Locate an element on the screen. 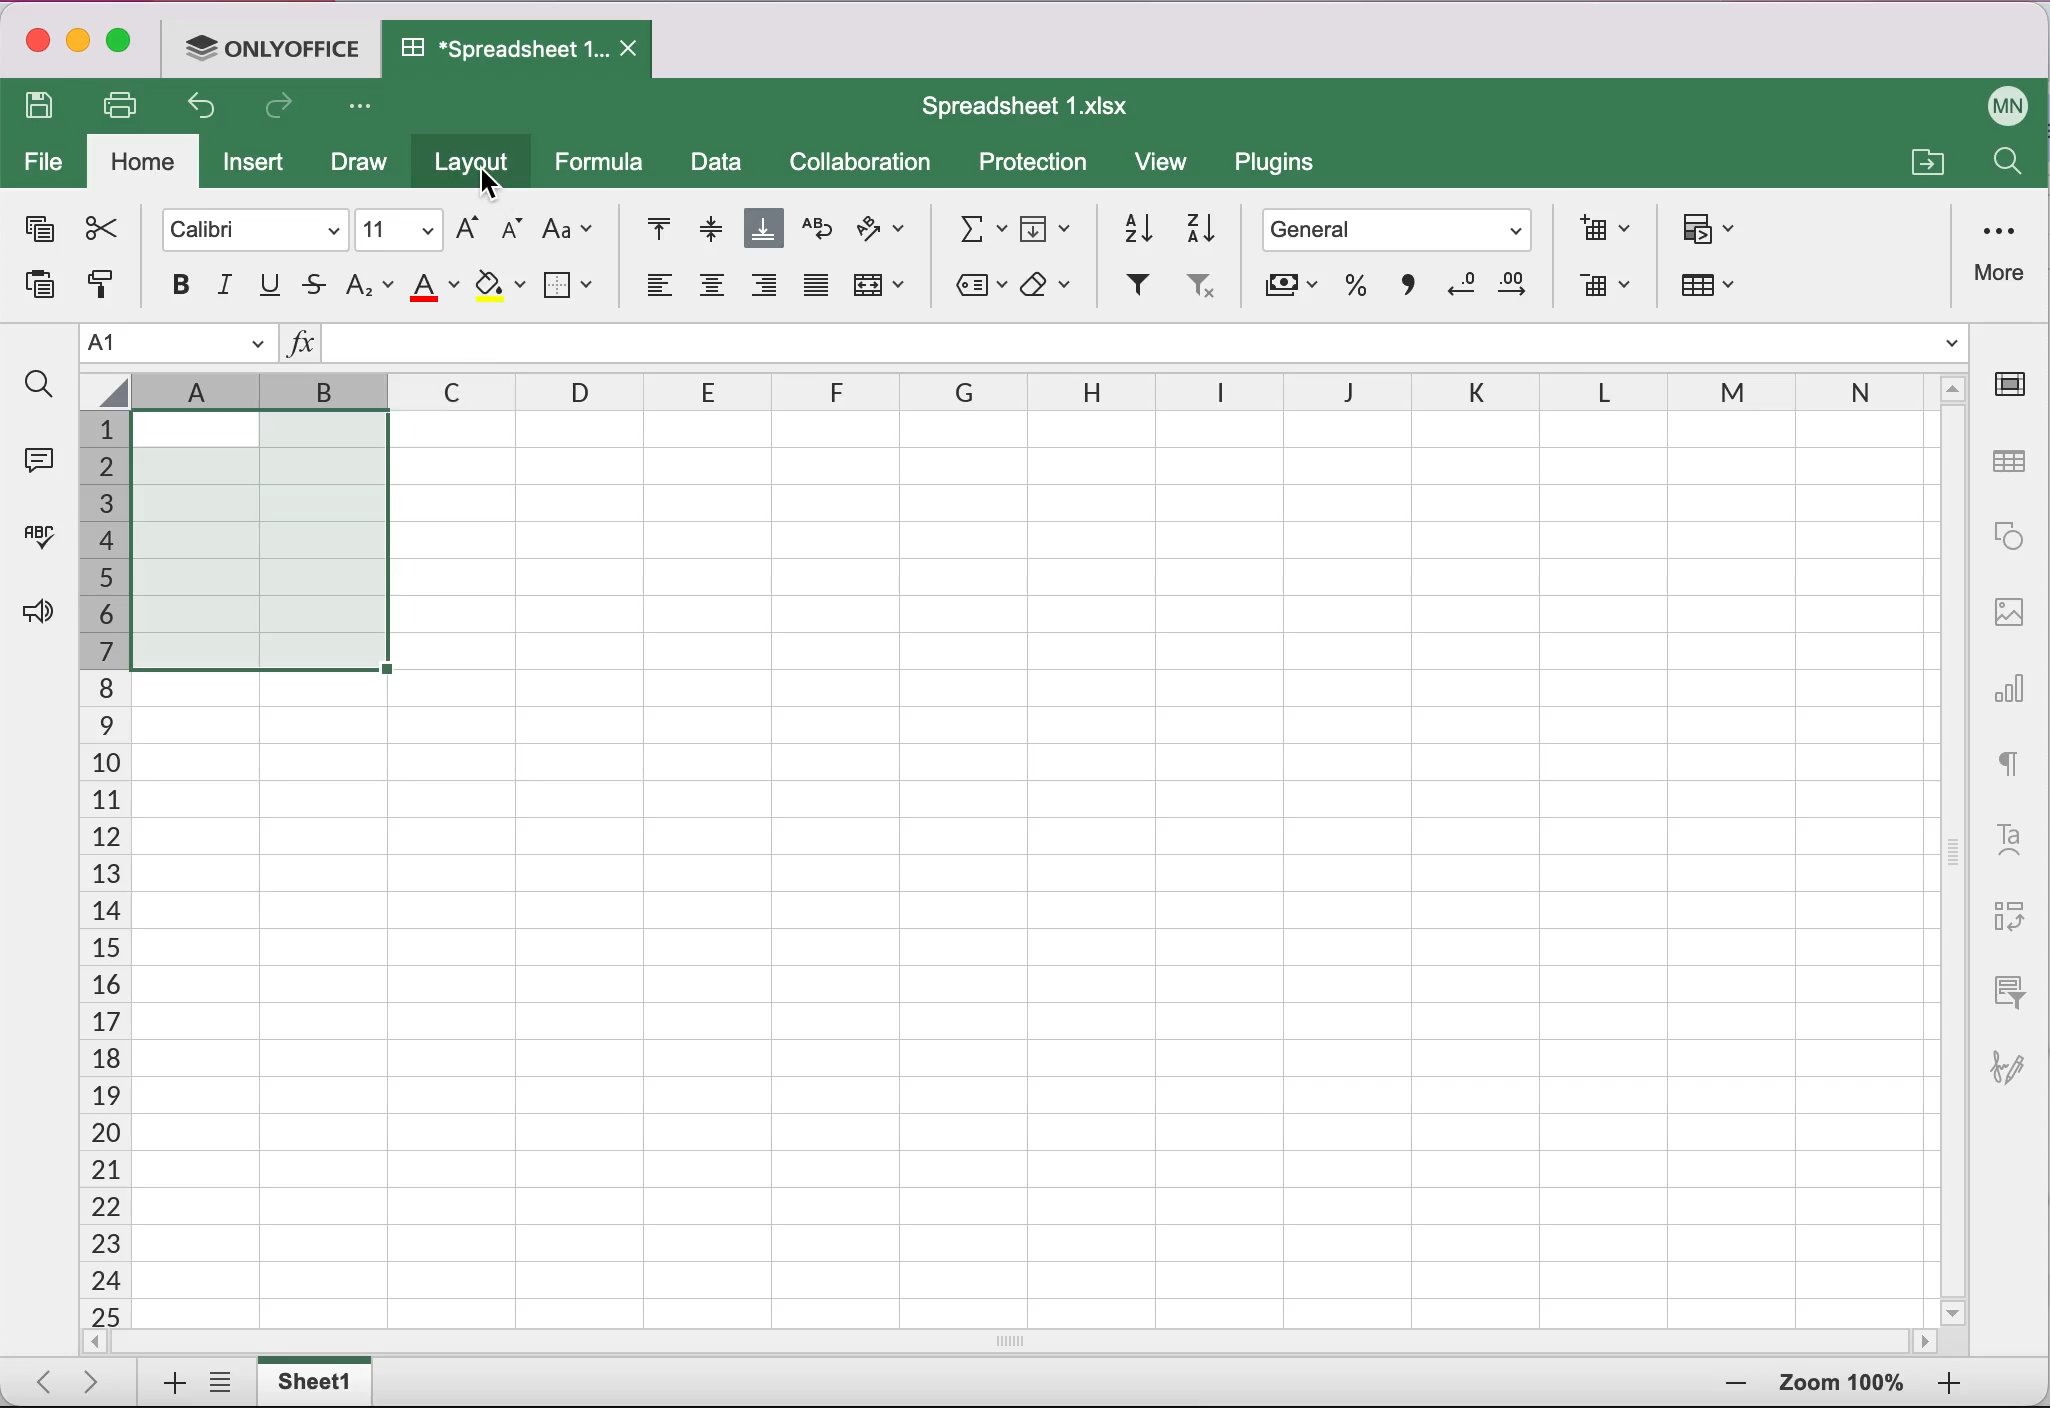  cursor is located at coordinates (501, 177).